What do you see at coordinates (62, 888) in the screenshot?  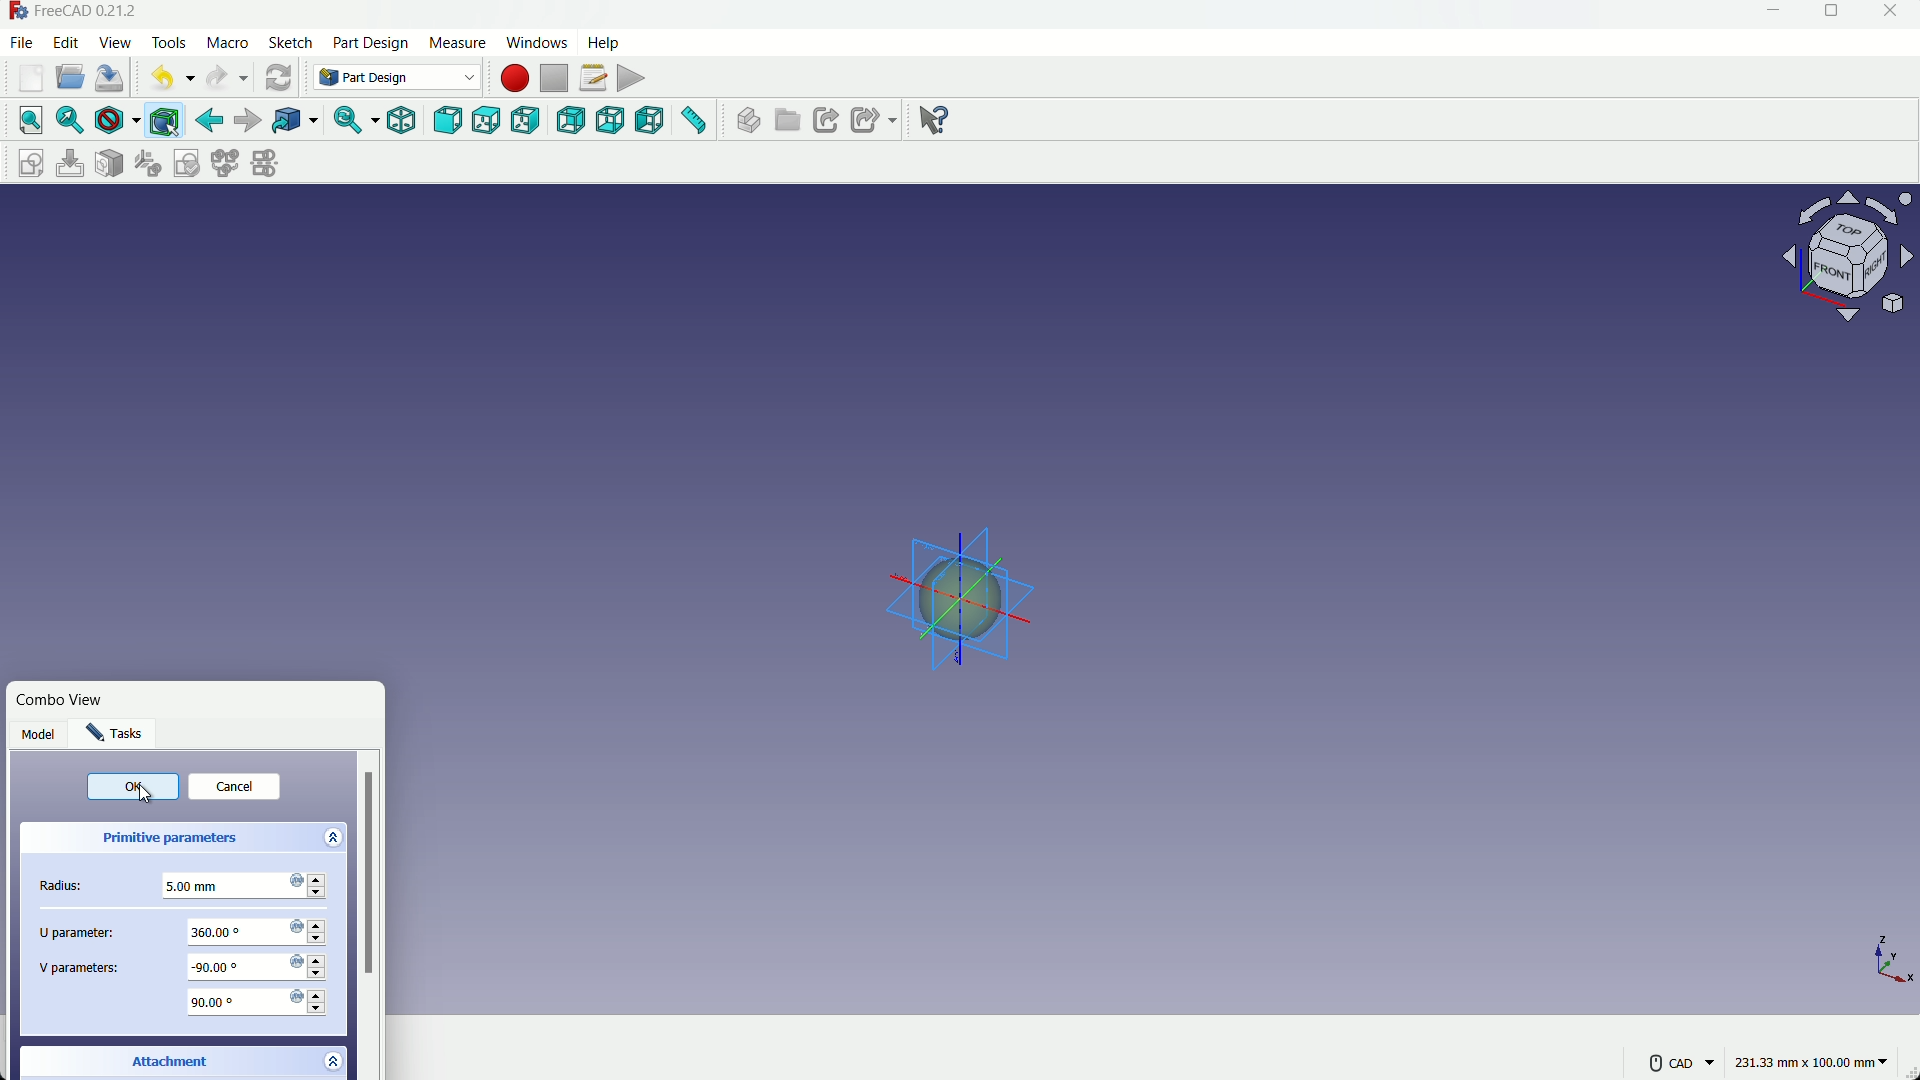 I see `Radius` at bounding box center [62, 888].